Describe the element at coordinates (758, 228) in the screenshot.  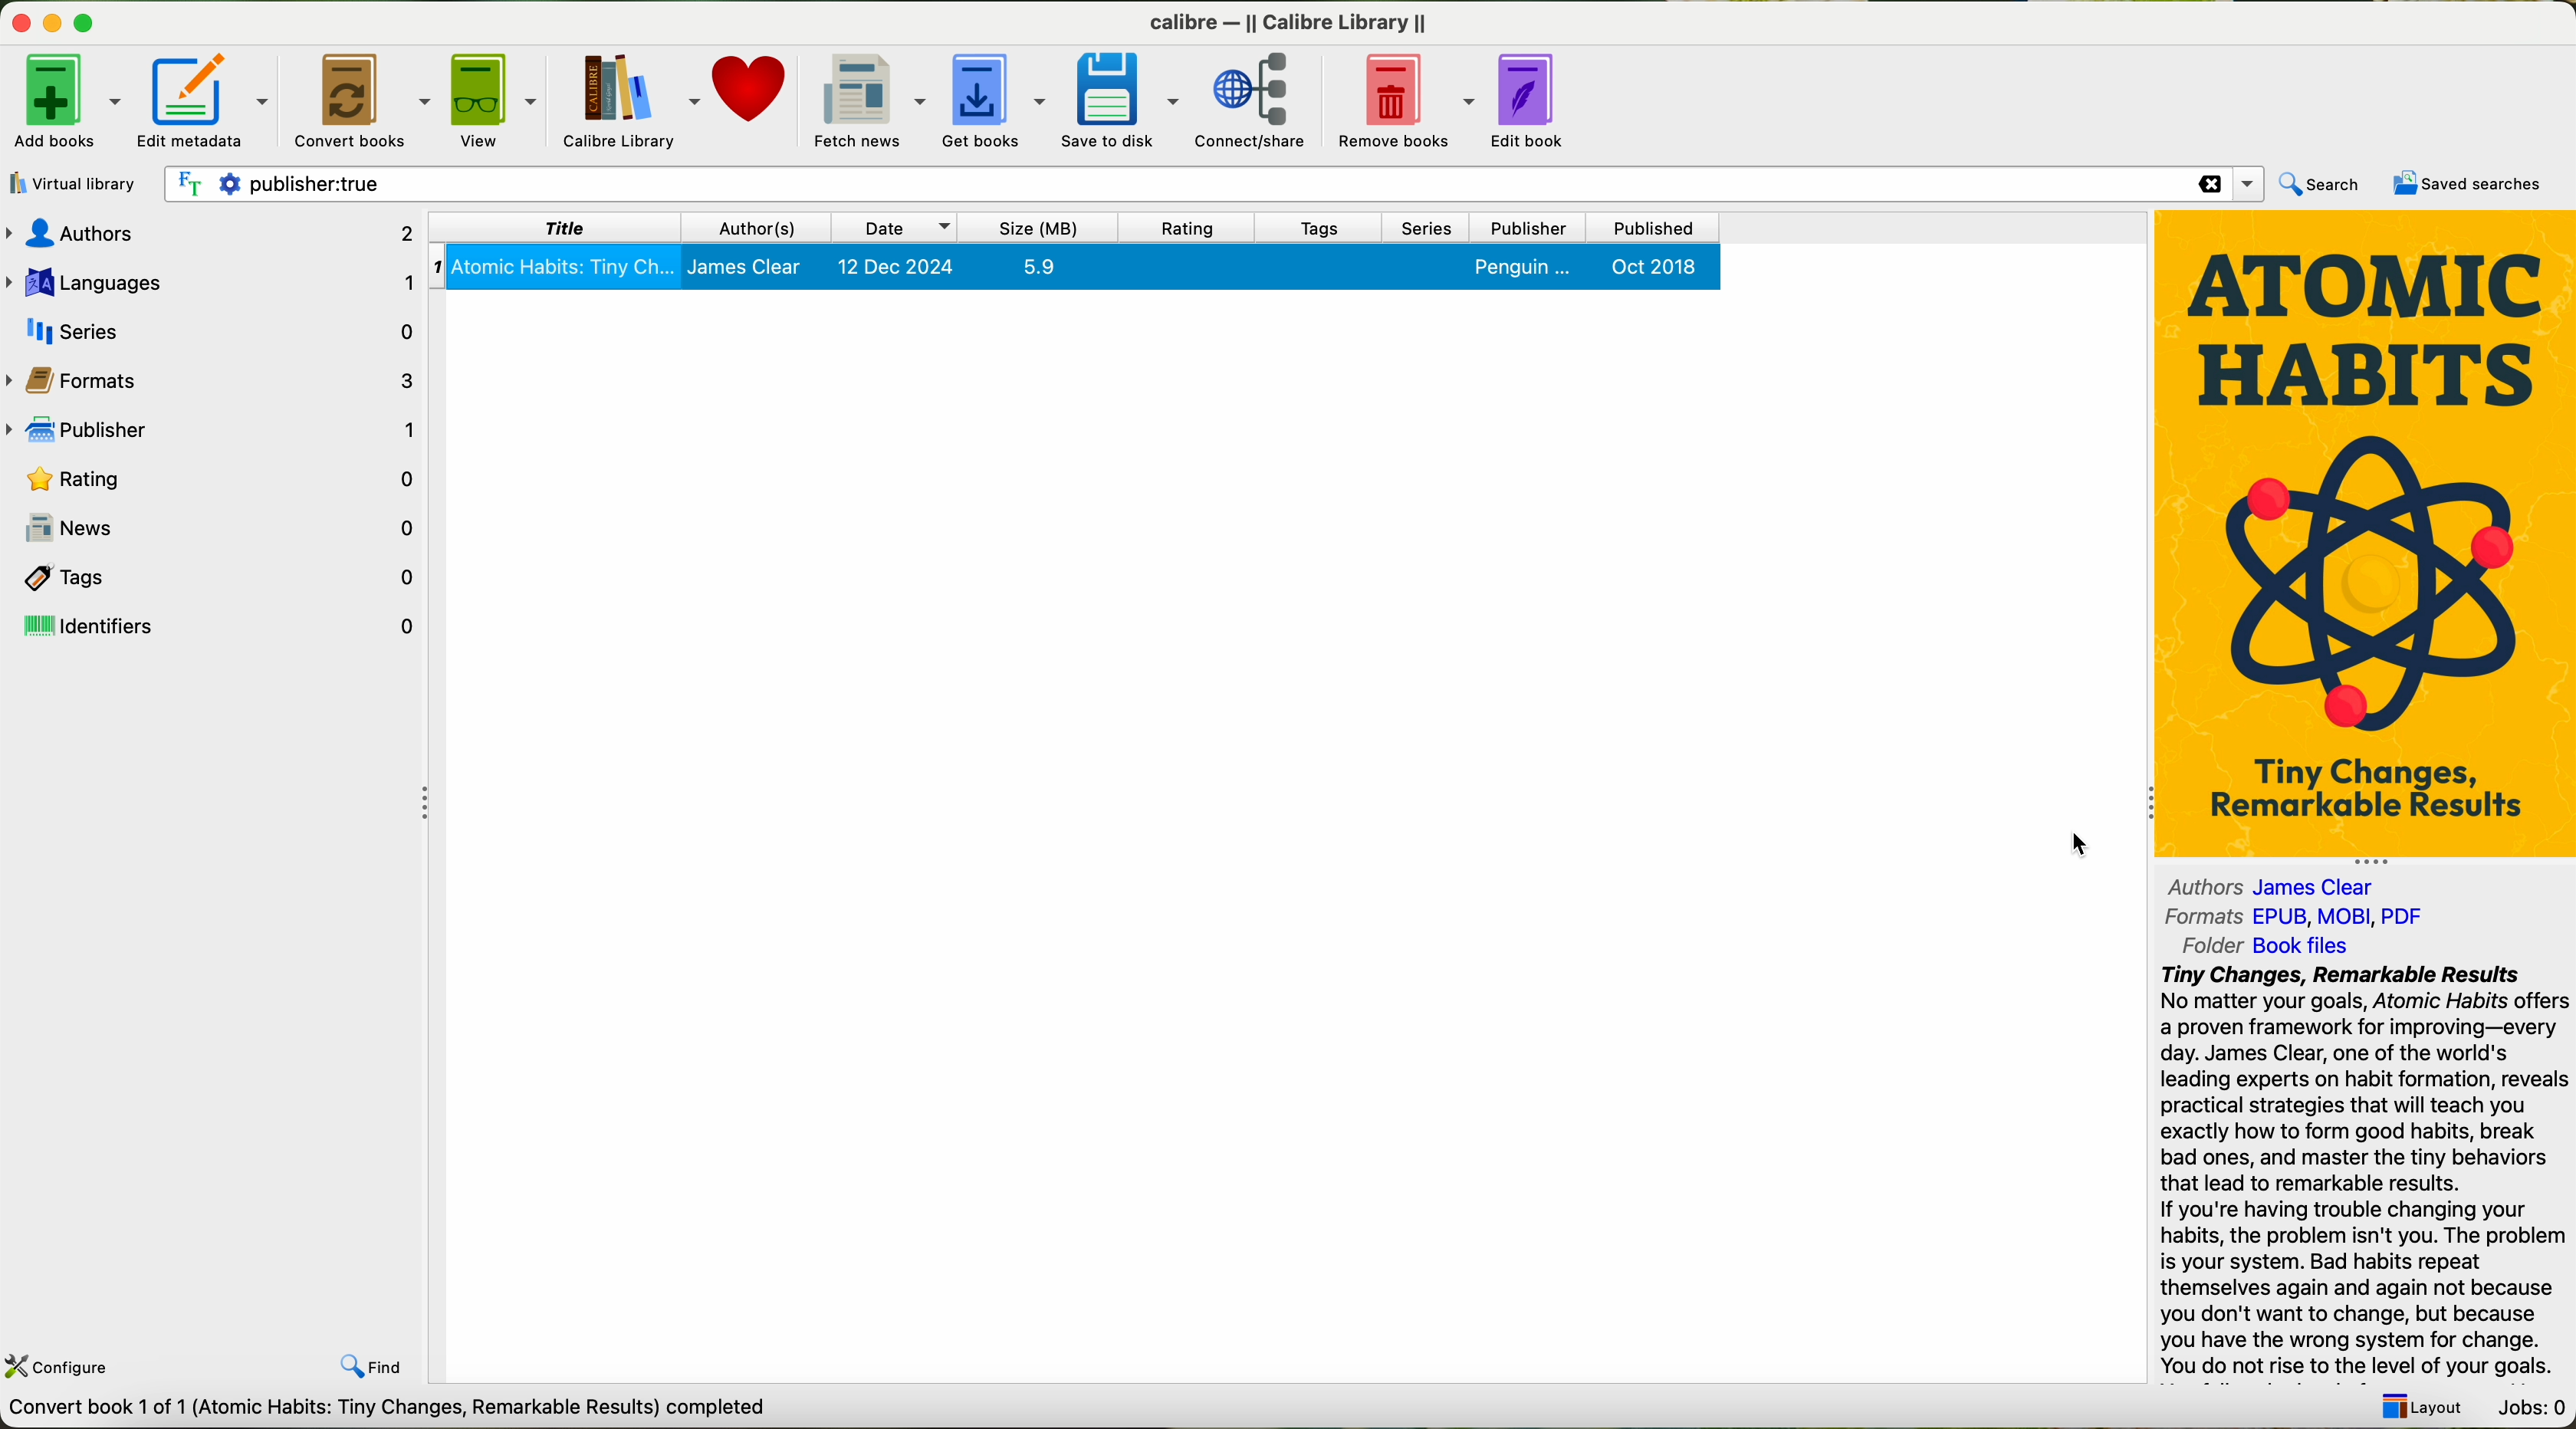
I see `authors` at that location.